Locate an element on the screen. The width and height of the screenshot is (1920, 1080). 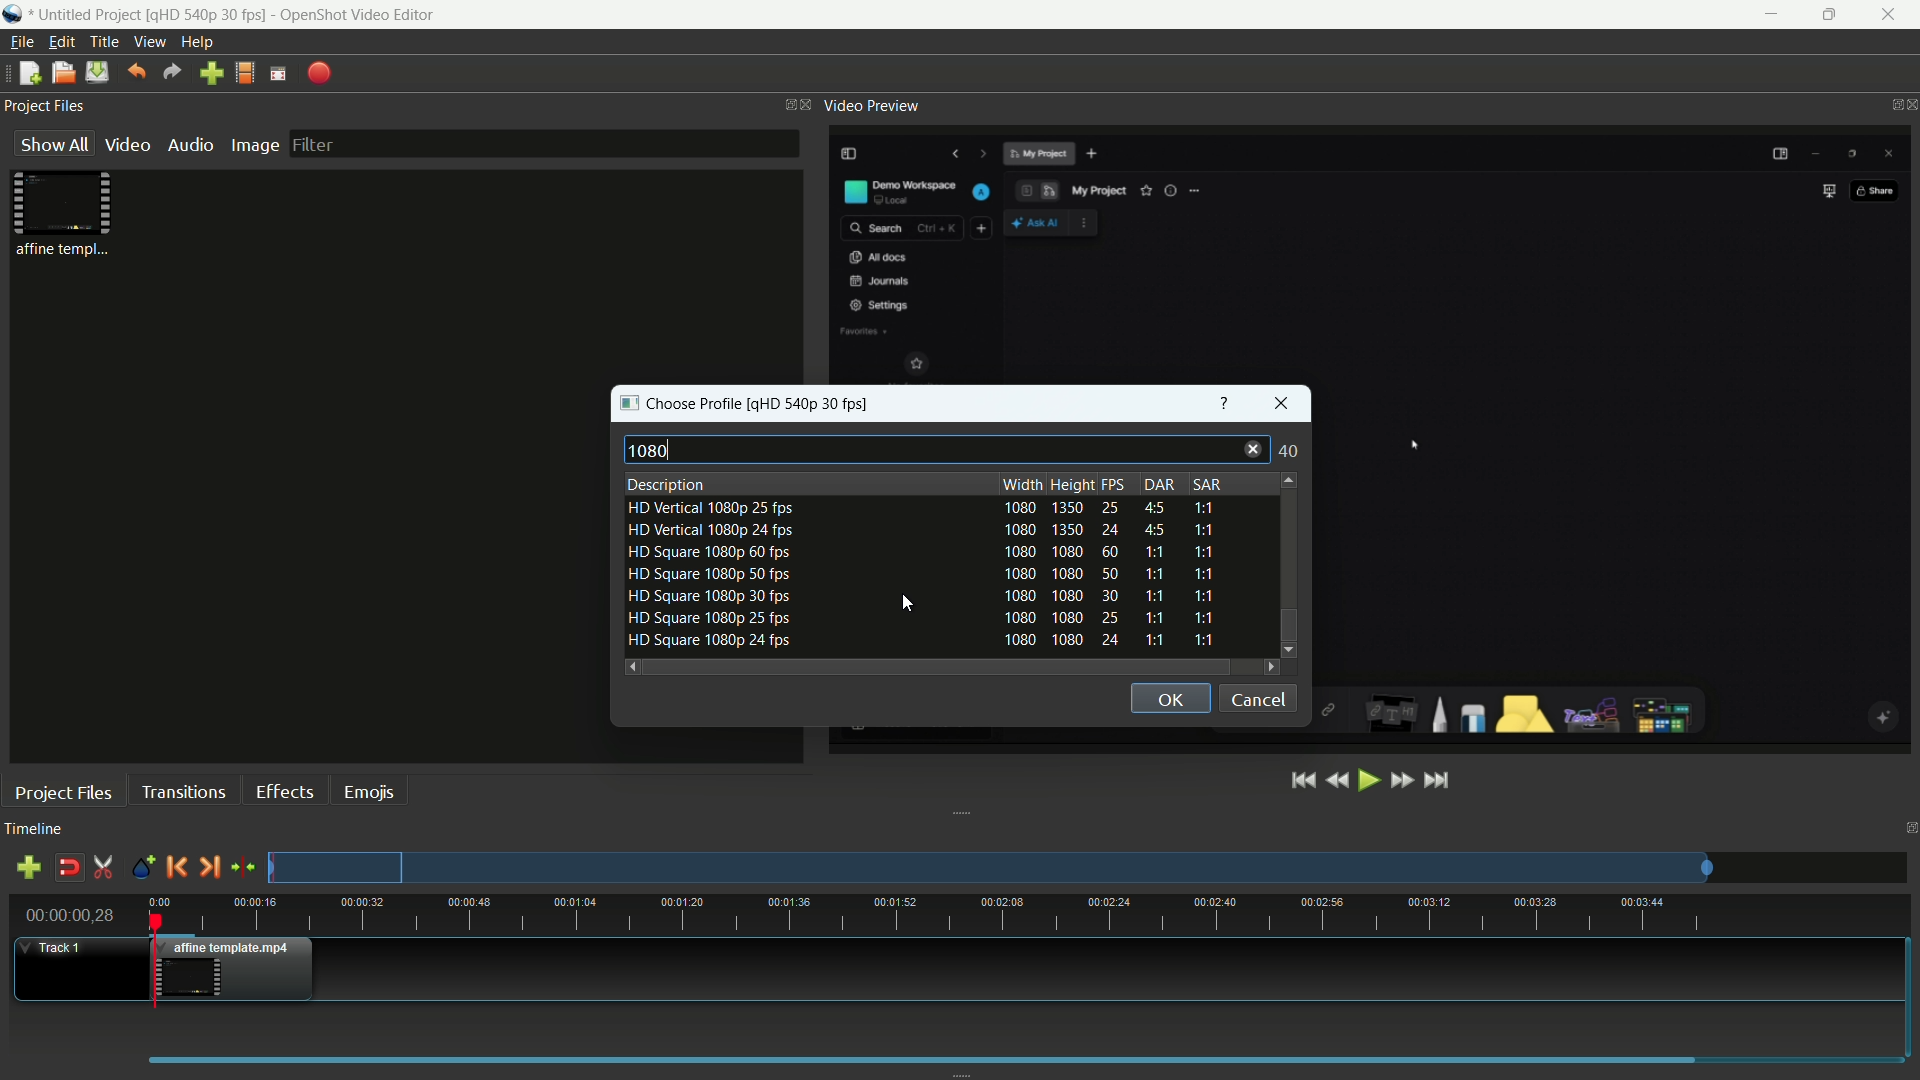
video in timeline is located at coordinates (238, 969).